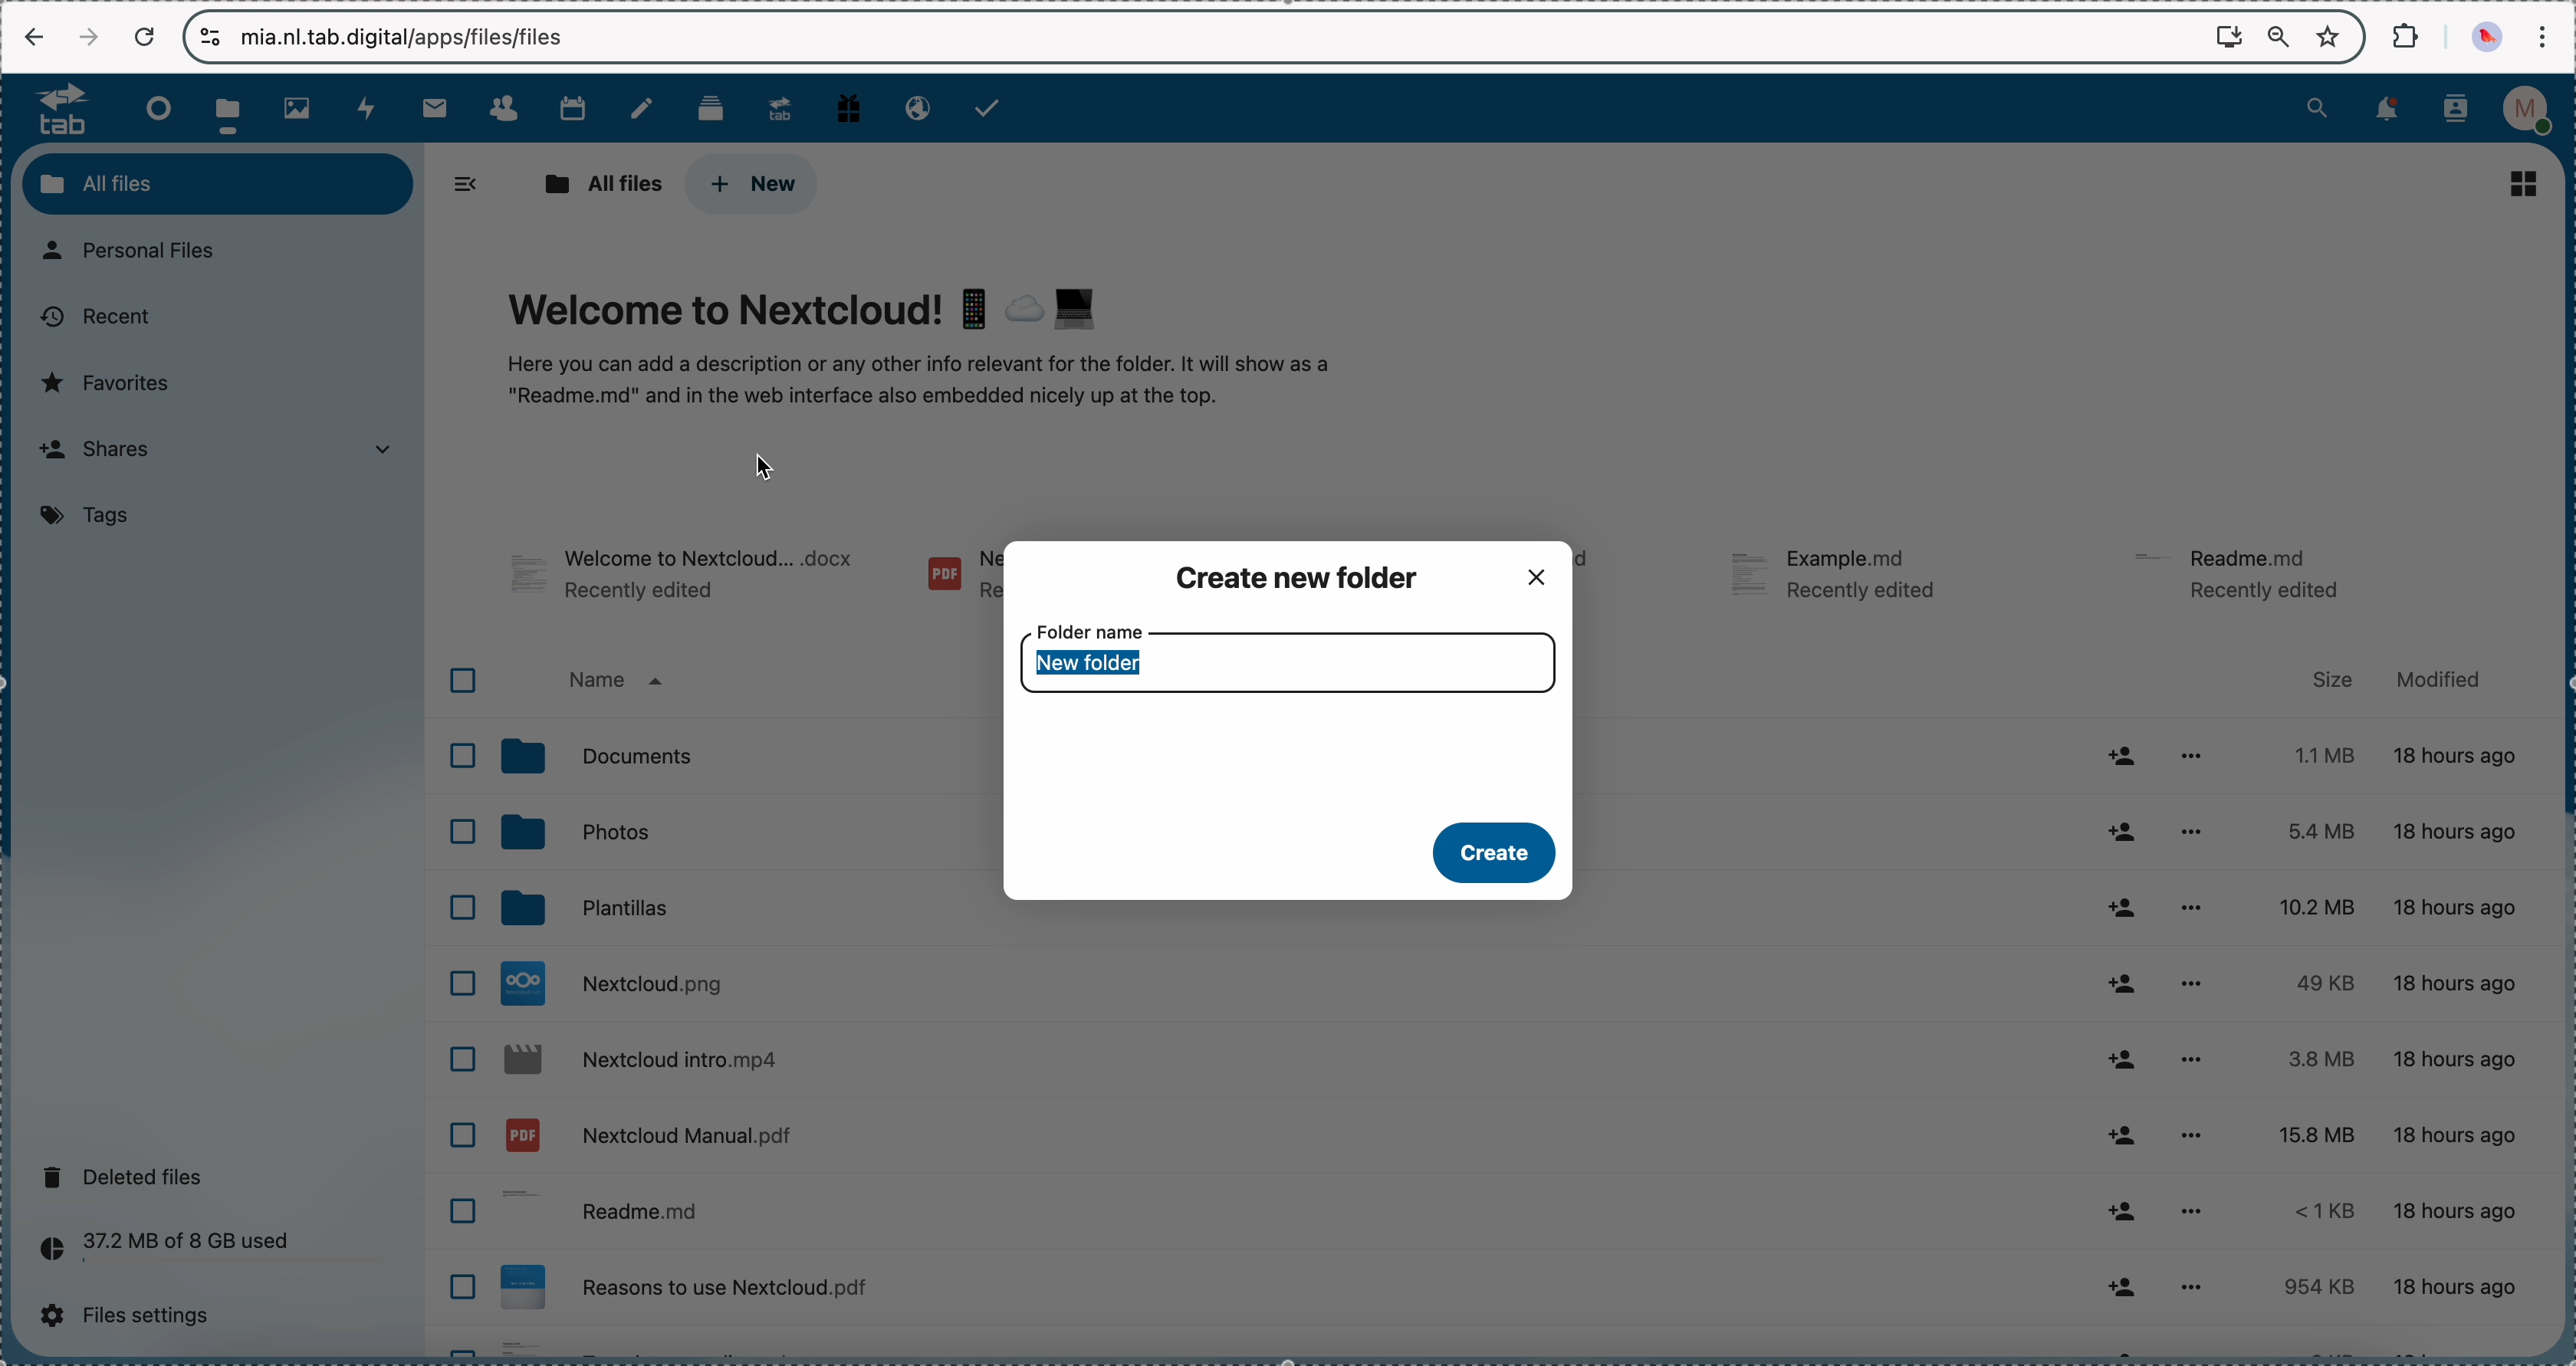  I want to click on file, so click(685, 578).